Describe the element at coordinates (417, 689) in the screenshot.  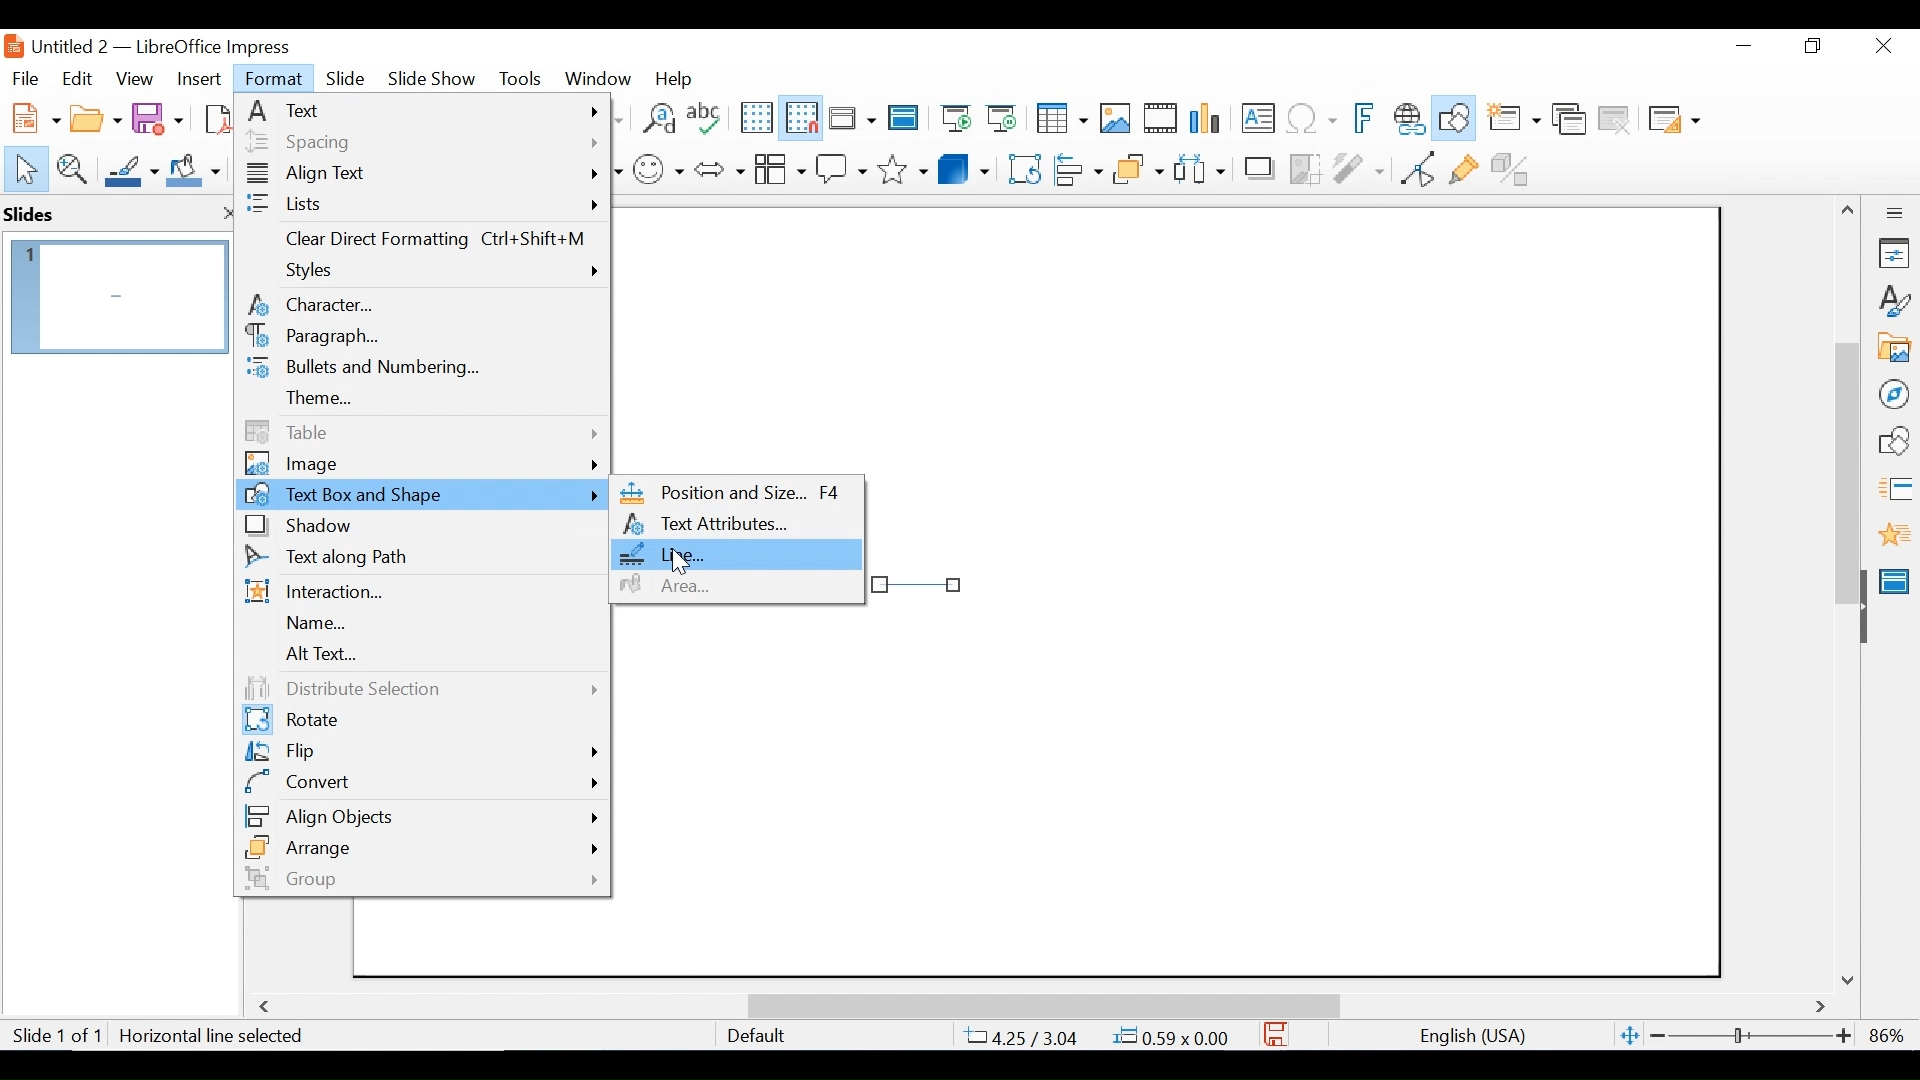
I see `Distribution selection` at that location.